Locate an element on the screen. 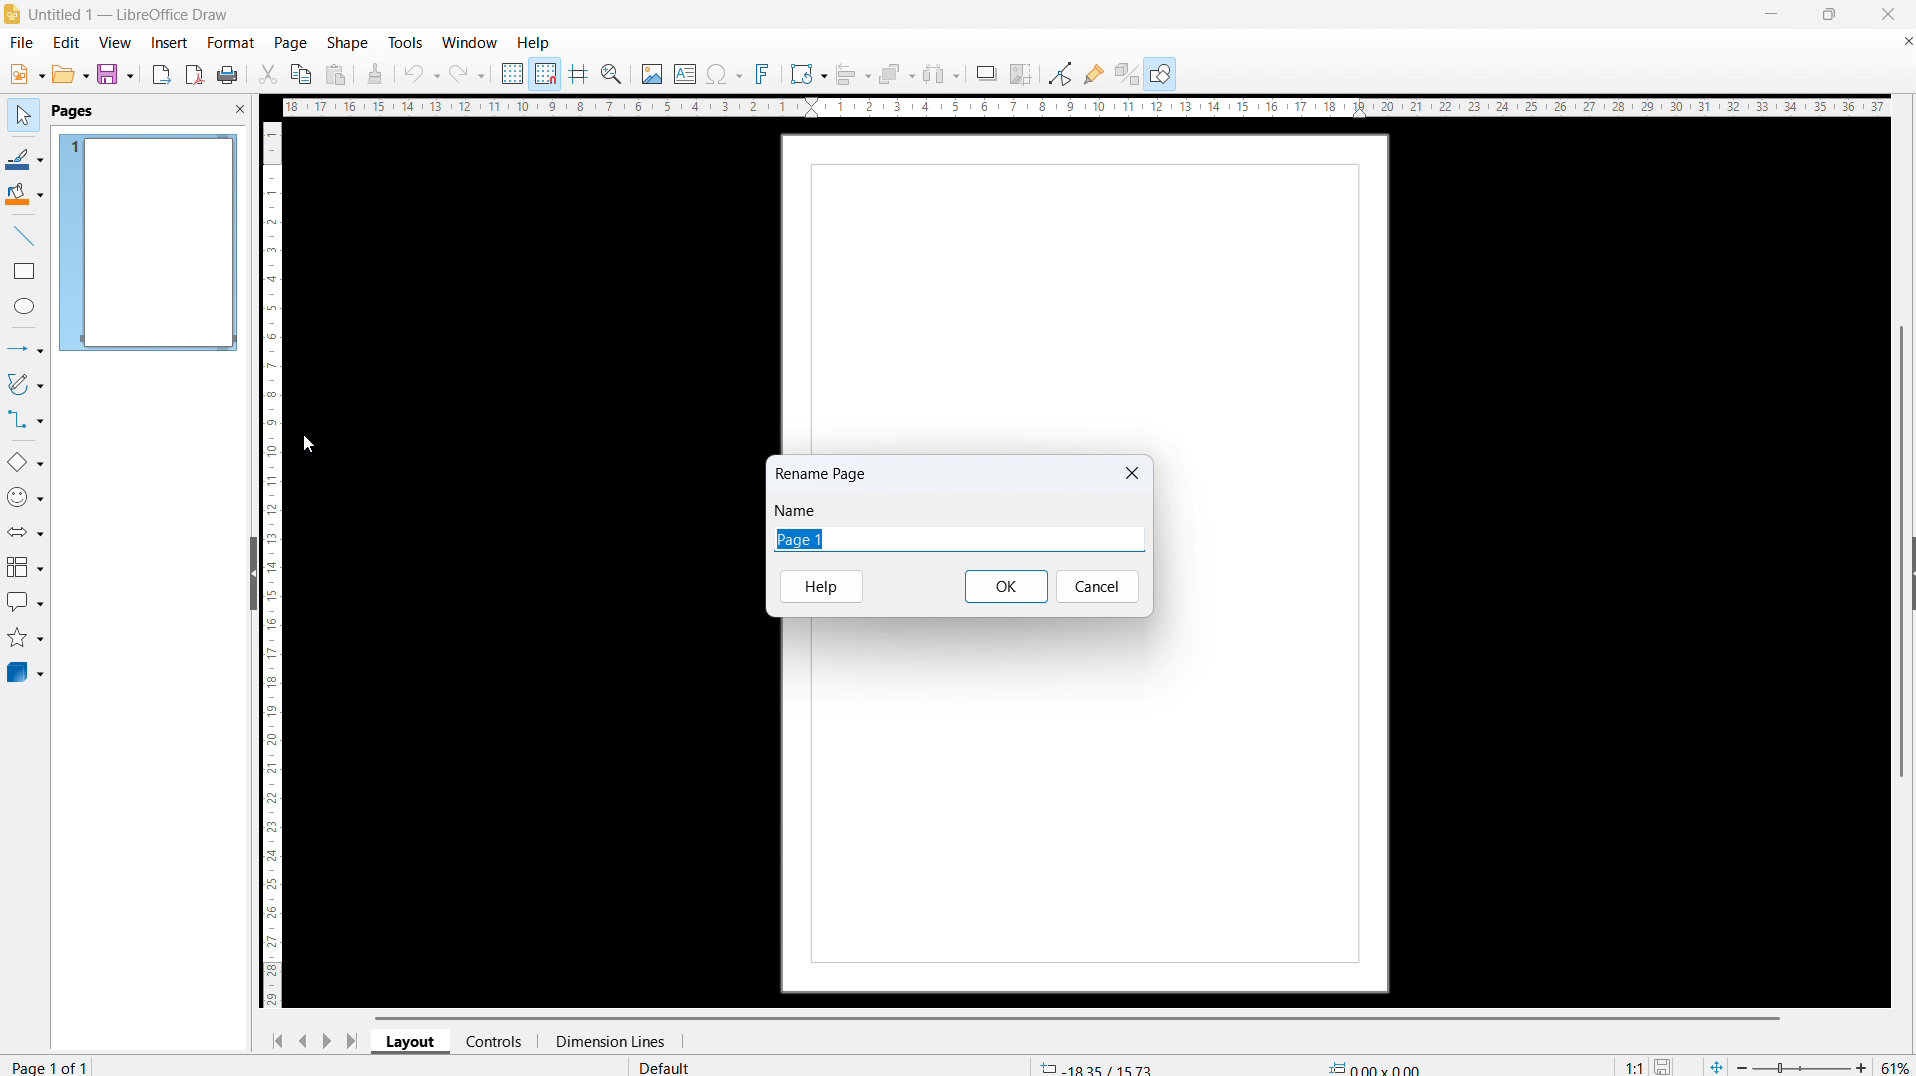  maximize is located at coordinates (1829, 15).